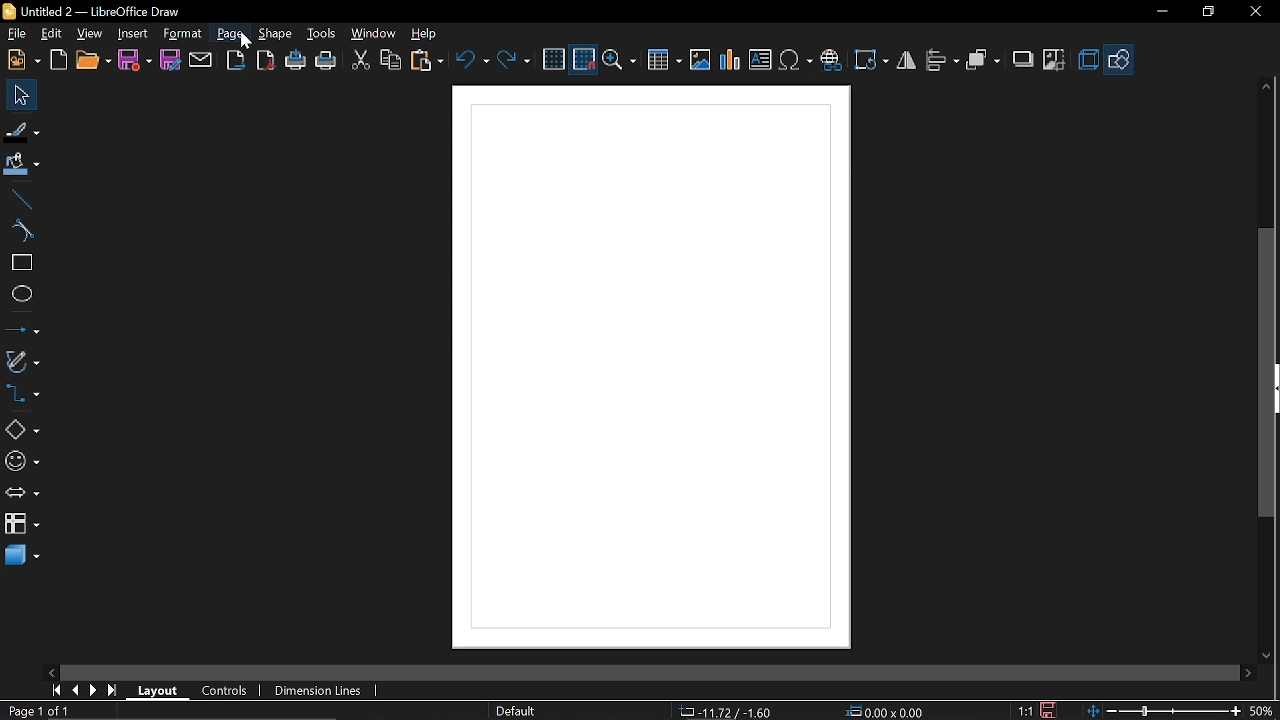  What do you see at coordinates (19, 263) in the screenshot?
I see `RectANGLE` at bounding box center [19, 263].